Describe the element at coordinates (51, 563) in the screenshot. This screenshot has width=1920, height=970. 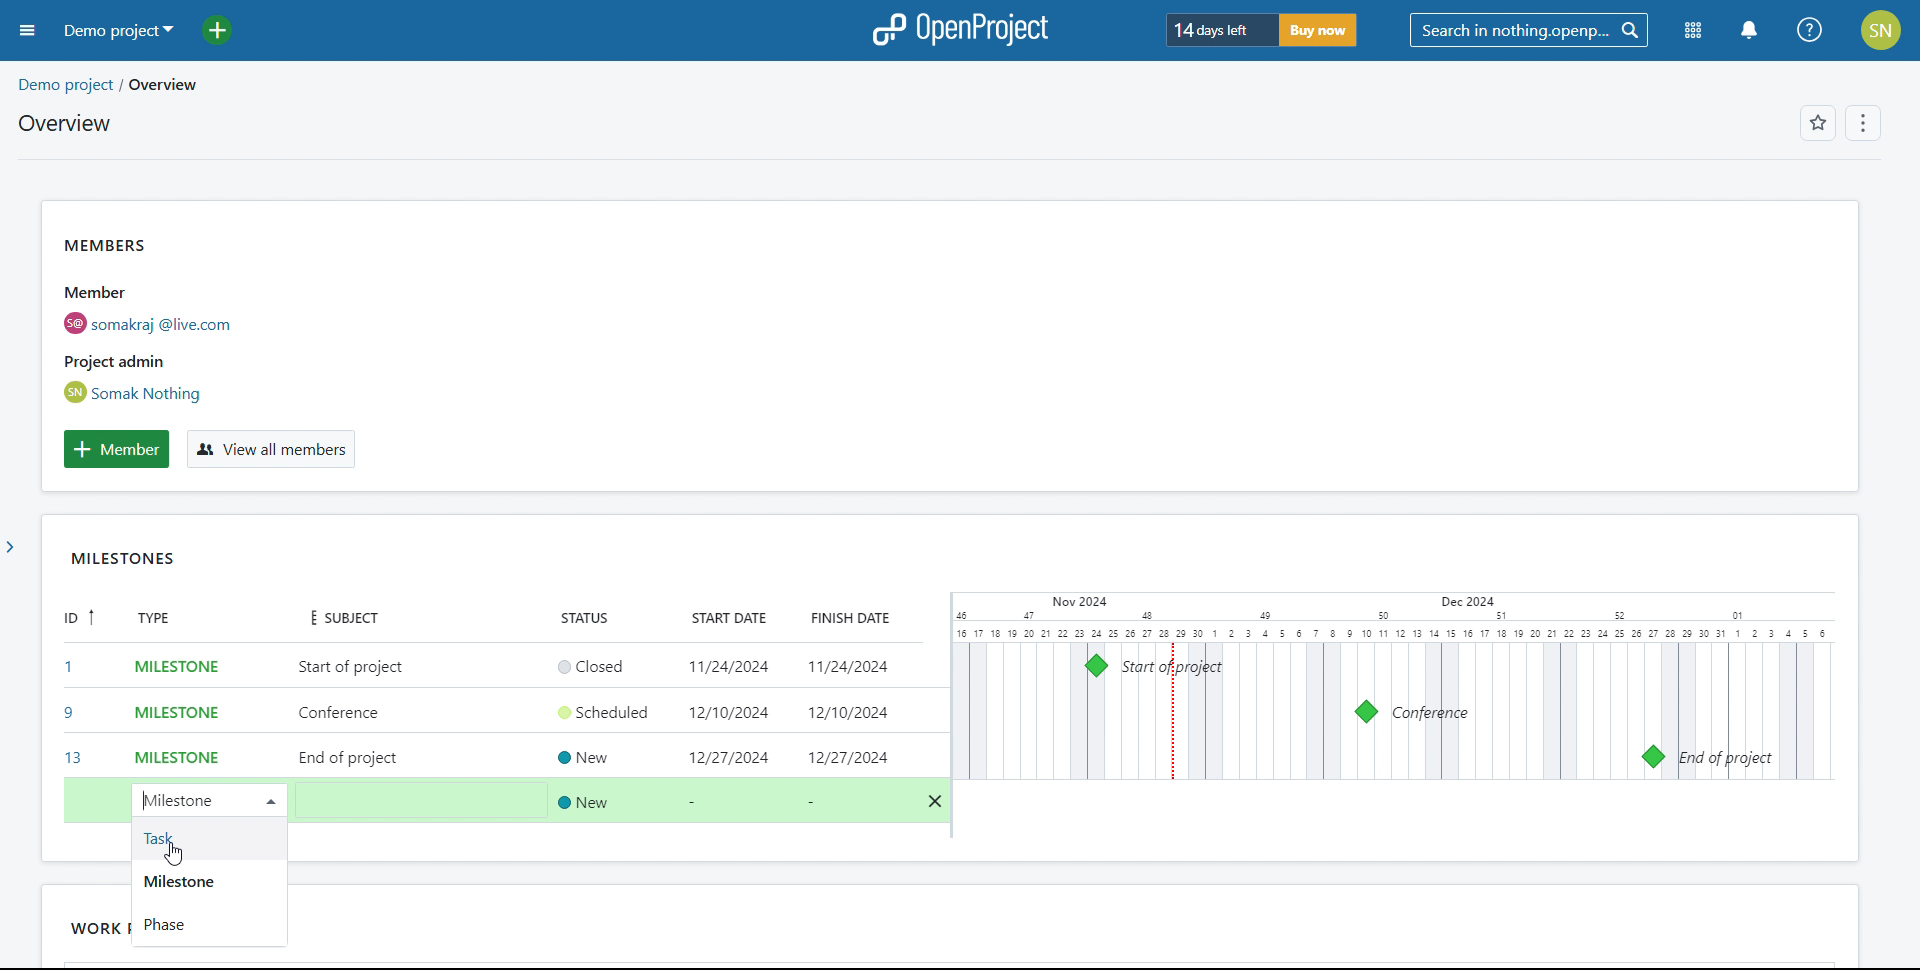
I see `move widget` at that location.